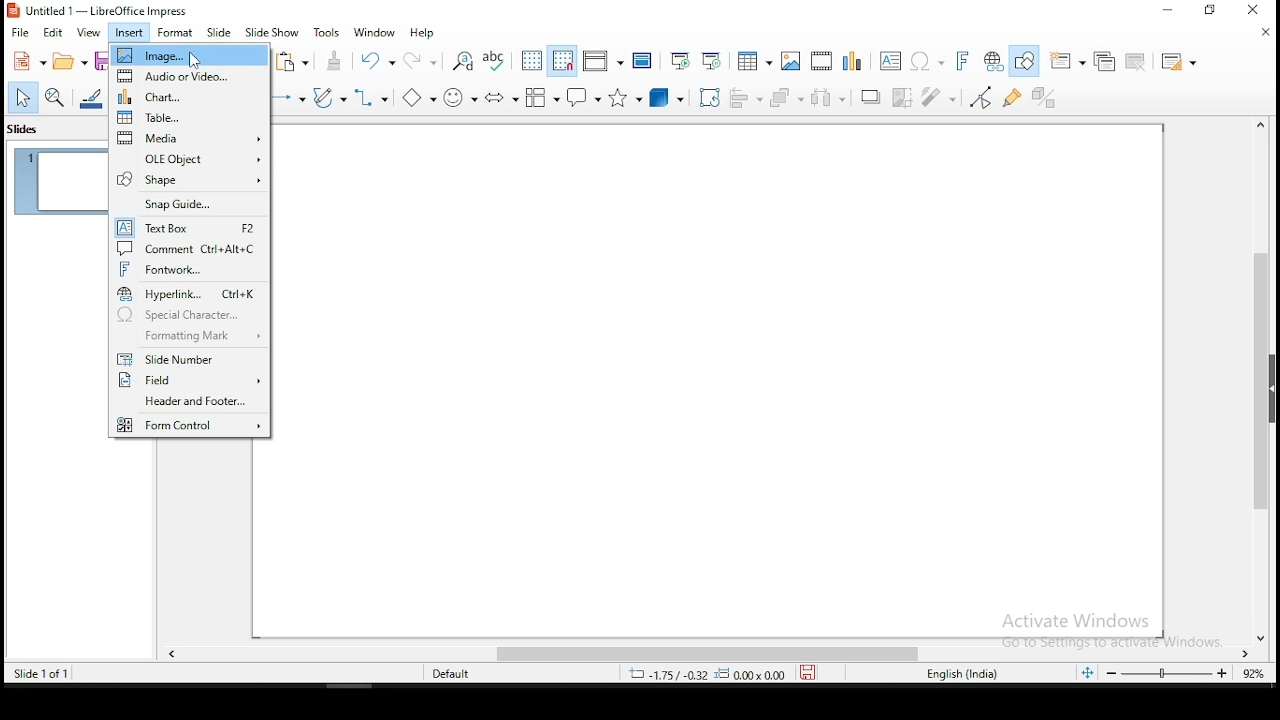 The width and height of the screenshot is (1280, 720). Describe the element at coordinates (28, 60) in the screenshot. I see `new` at that location.